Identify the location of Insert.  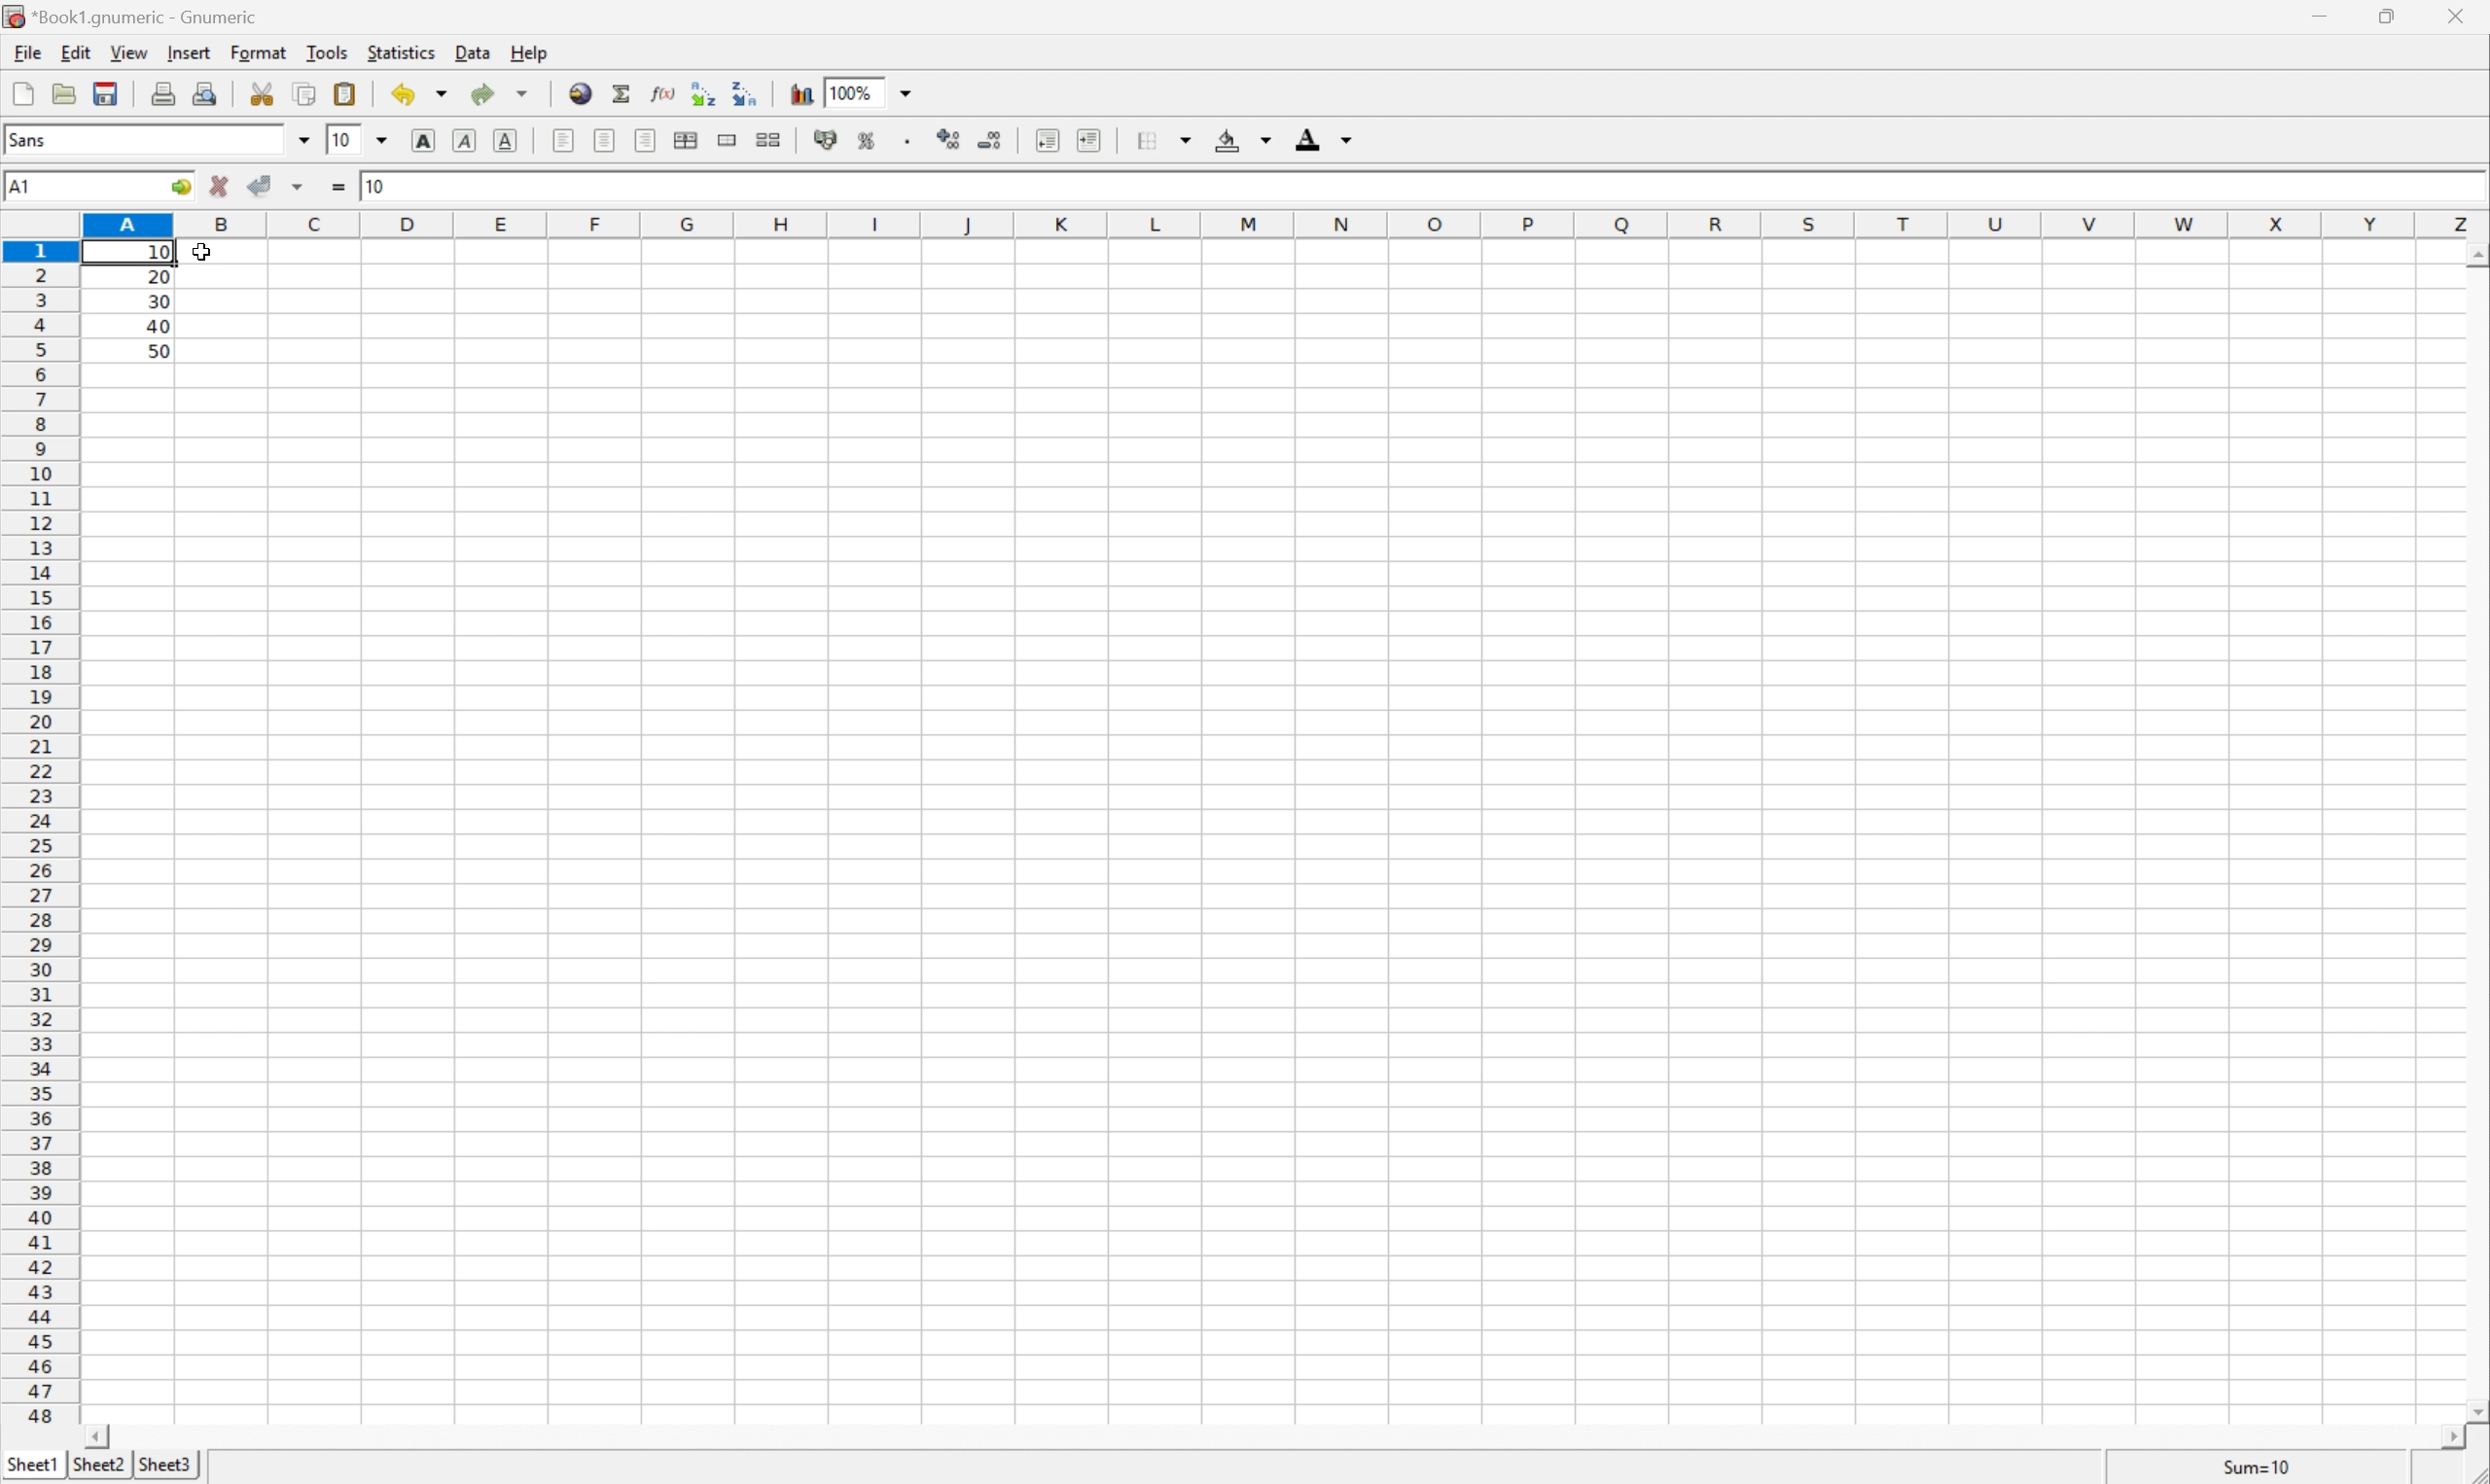
(187, 52).